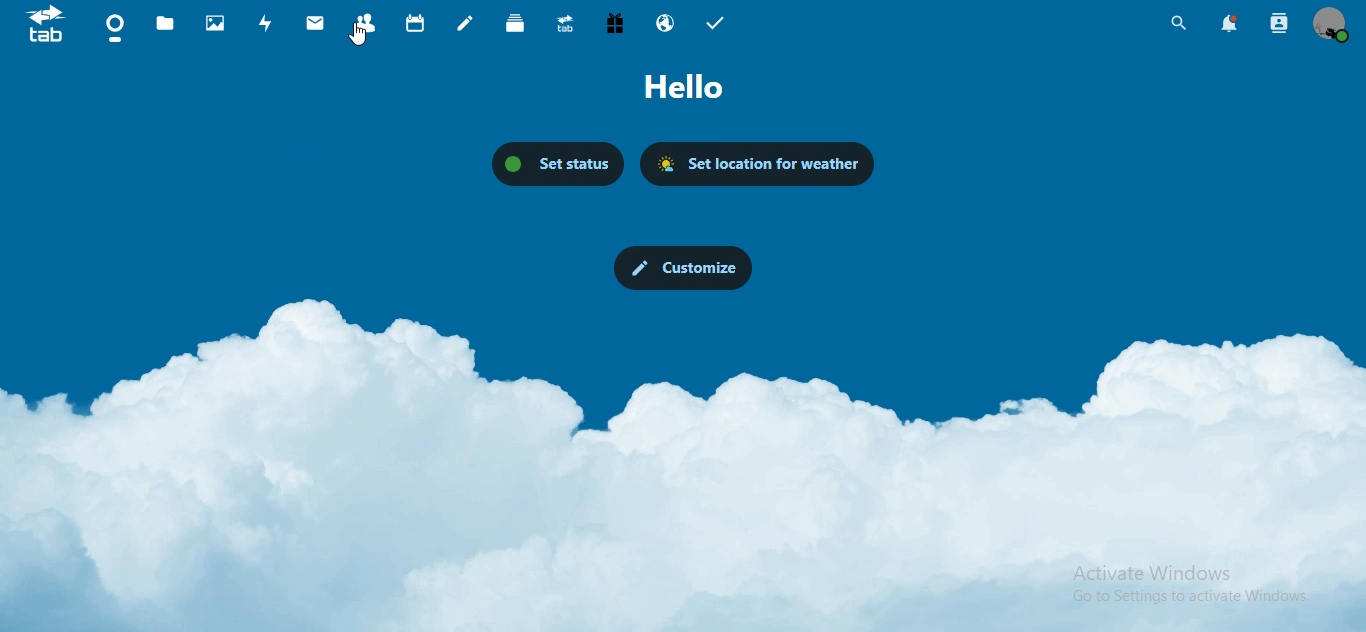 The height and width of the screenshot is (632, 1366). Describe the element at coordinates (1335, 25) in the screenshot. I see `view profile` at that location.